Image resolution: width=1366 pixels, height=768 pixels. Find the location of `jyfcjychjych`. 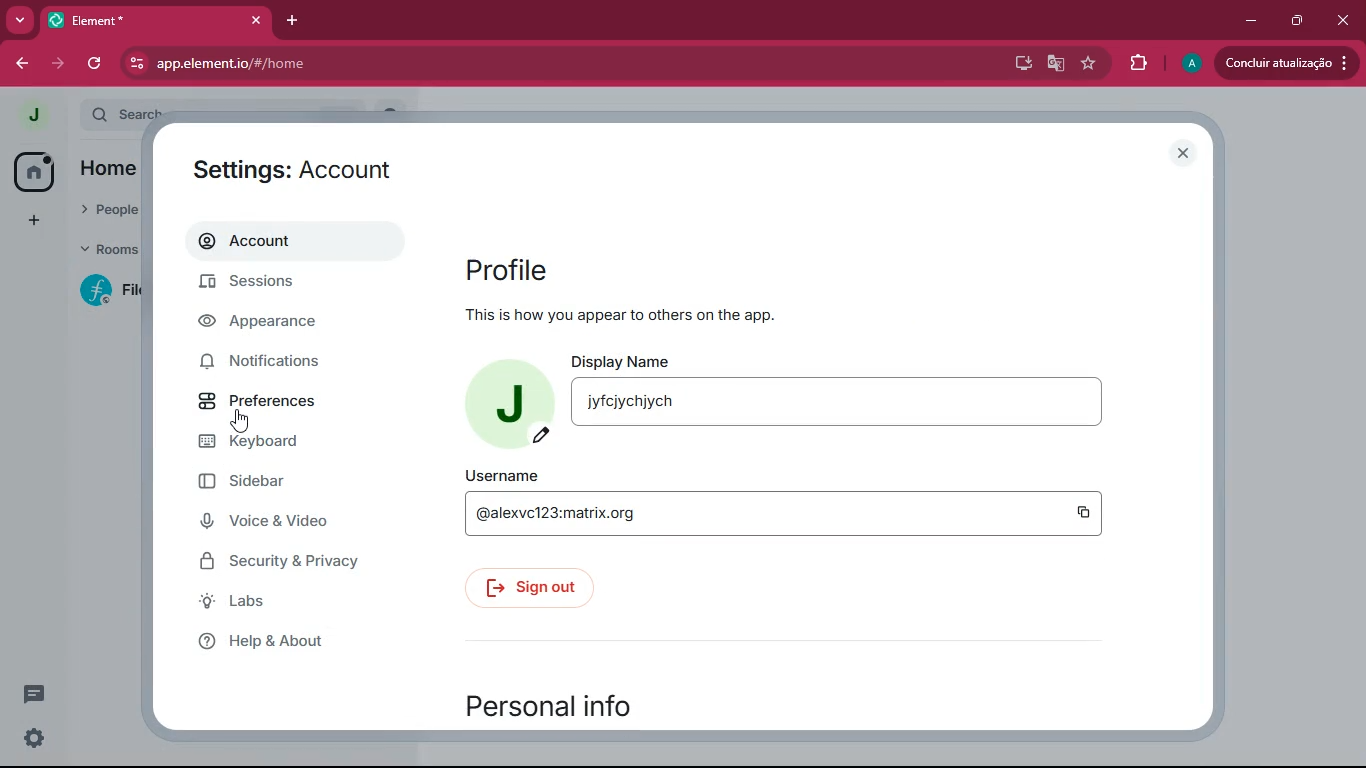

jyfcjychjych is located at coordinates (837, 401).